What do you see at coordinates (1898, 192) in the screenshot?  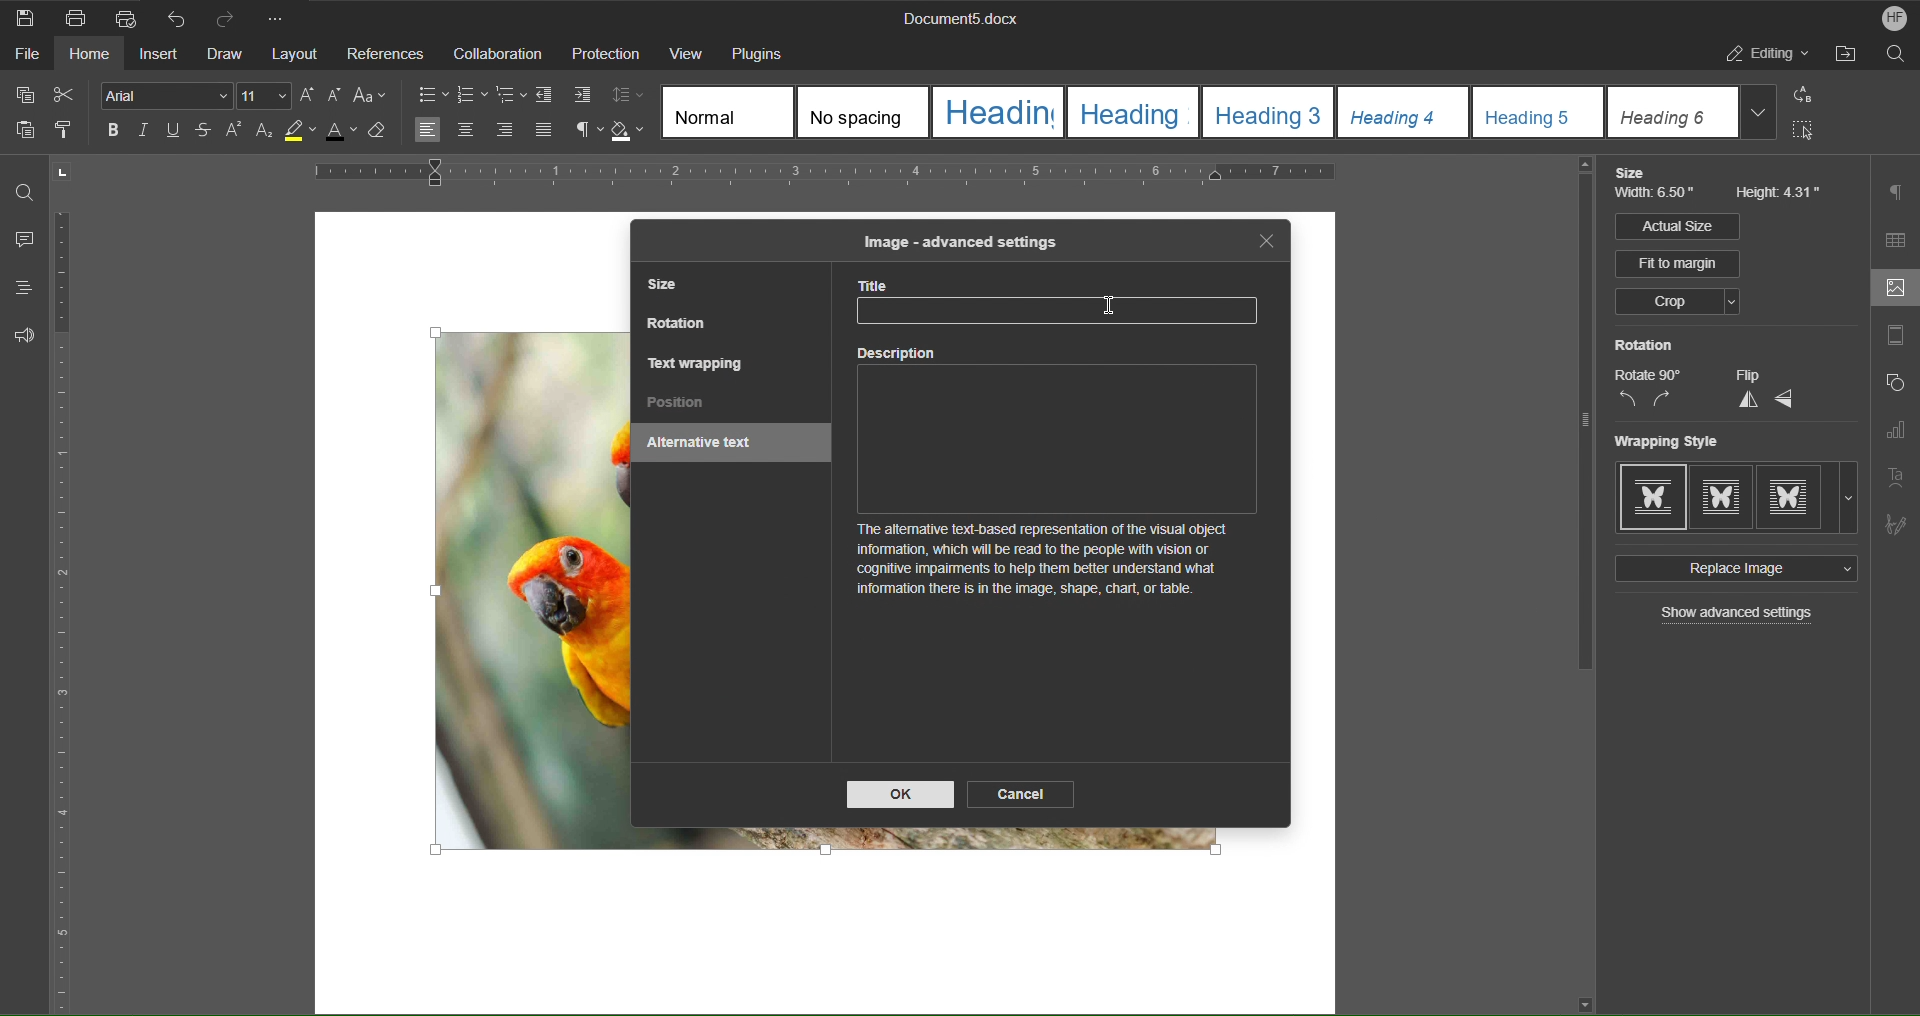 I see `Paragraph Settings` at bounding box center [1898, 192].